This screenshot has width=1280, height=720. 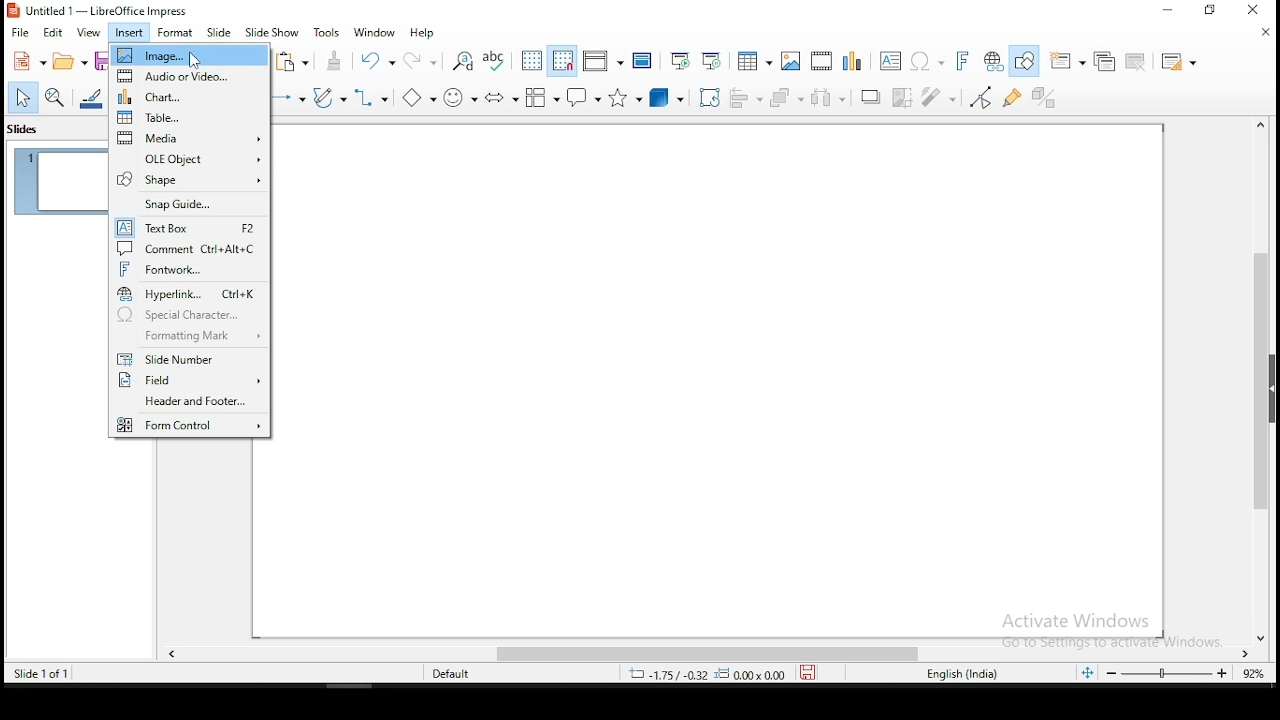 What do you see at coordinates (542, 96) in the screenshot?
I see `flowchart` at bounding box center [542, 96].